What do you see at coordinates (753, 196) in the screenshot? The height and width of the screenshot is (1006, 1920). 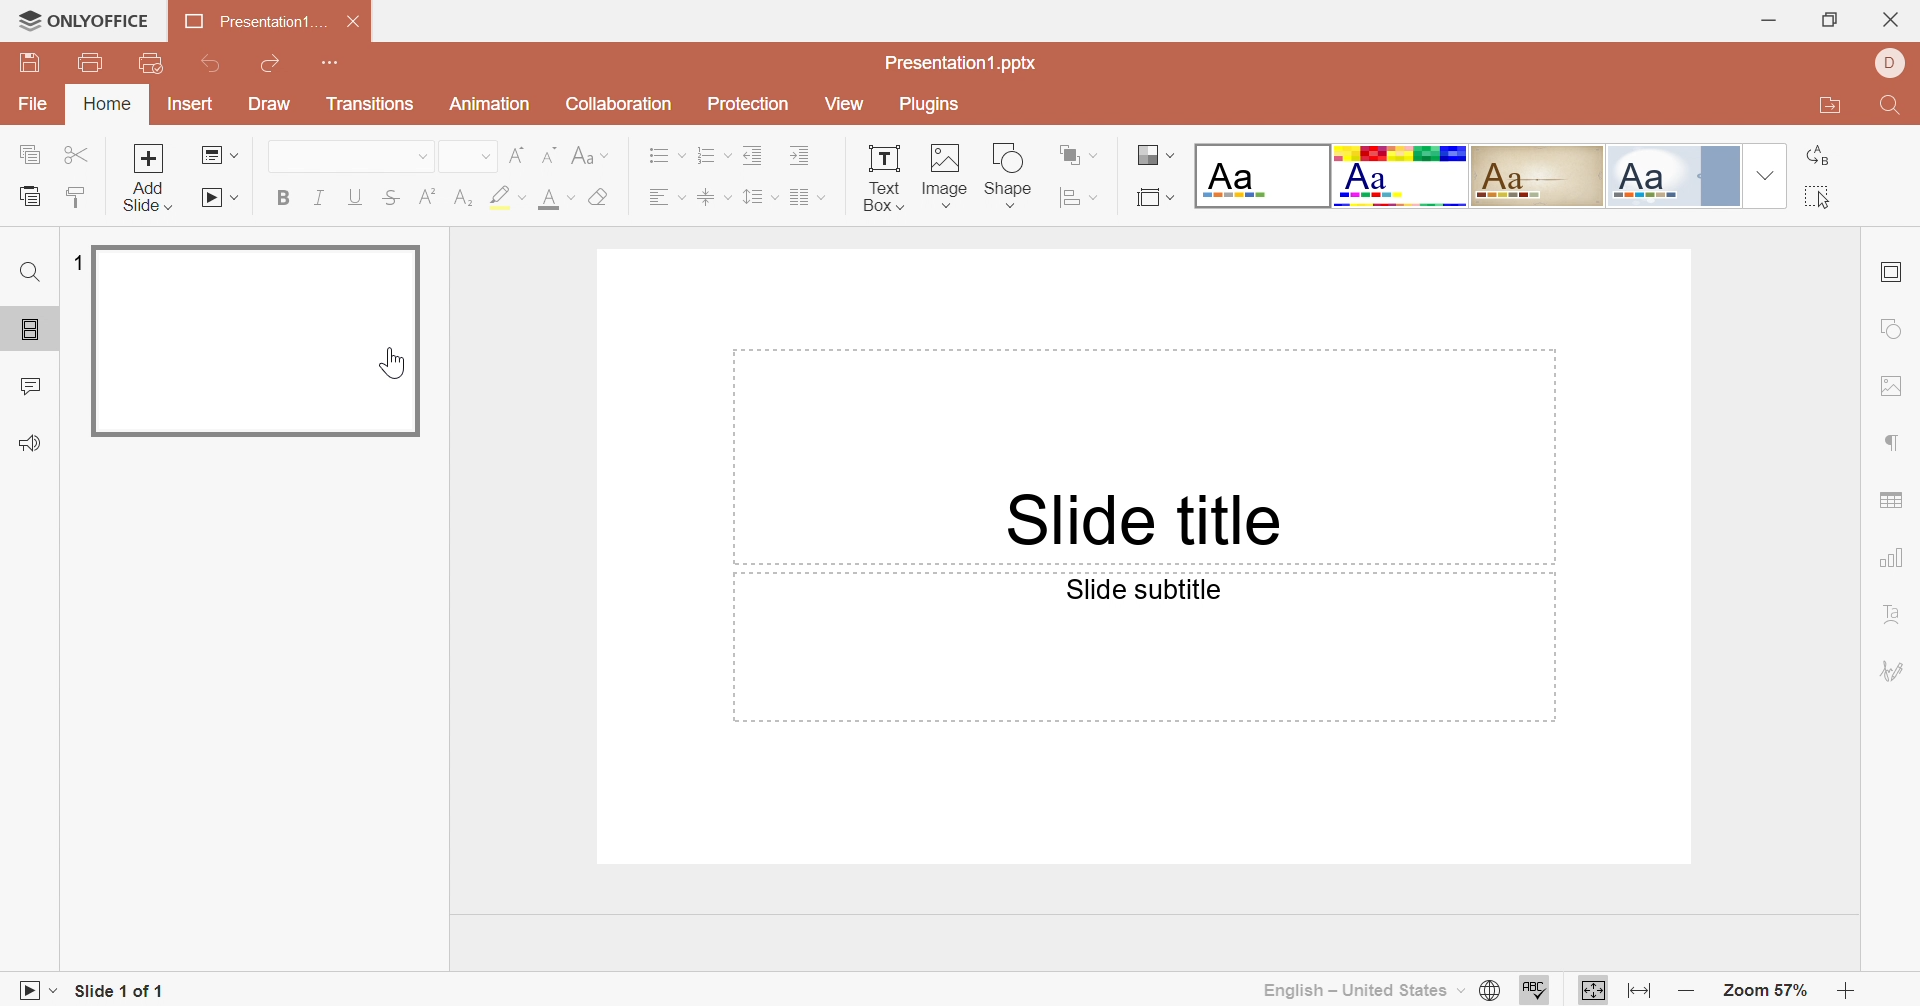 I see `Line spacing` at bounding box center [753, 196].